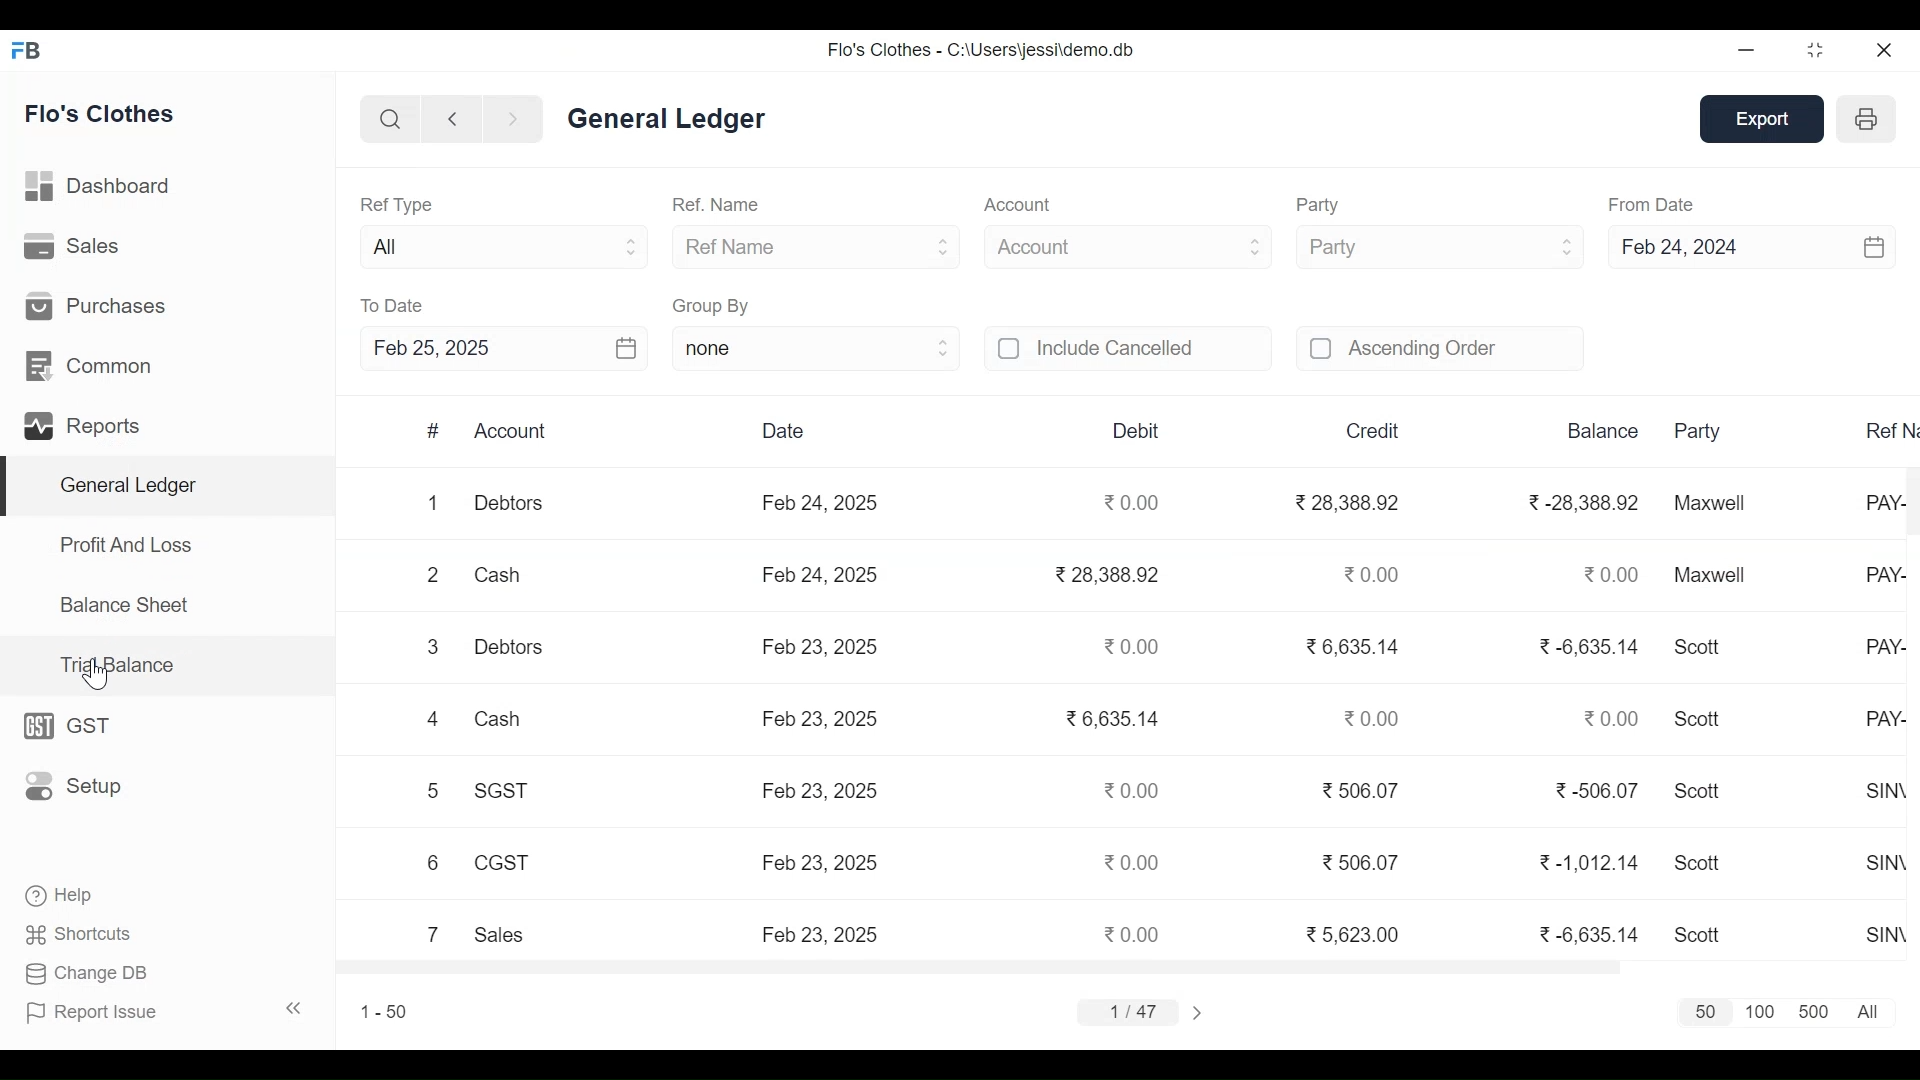 The width and height of the screenshot is (1920, 1080). I want to click on none, so click(813, 351).